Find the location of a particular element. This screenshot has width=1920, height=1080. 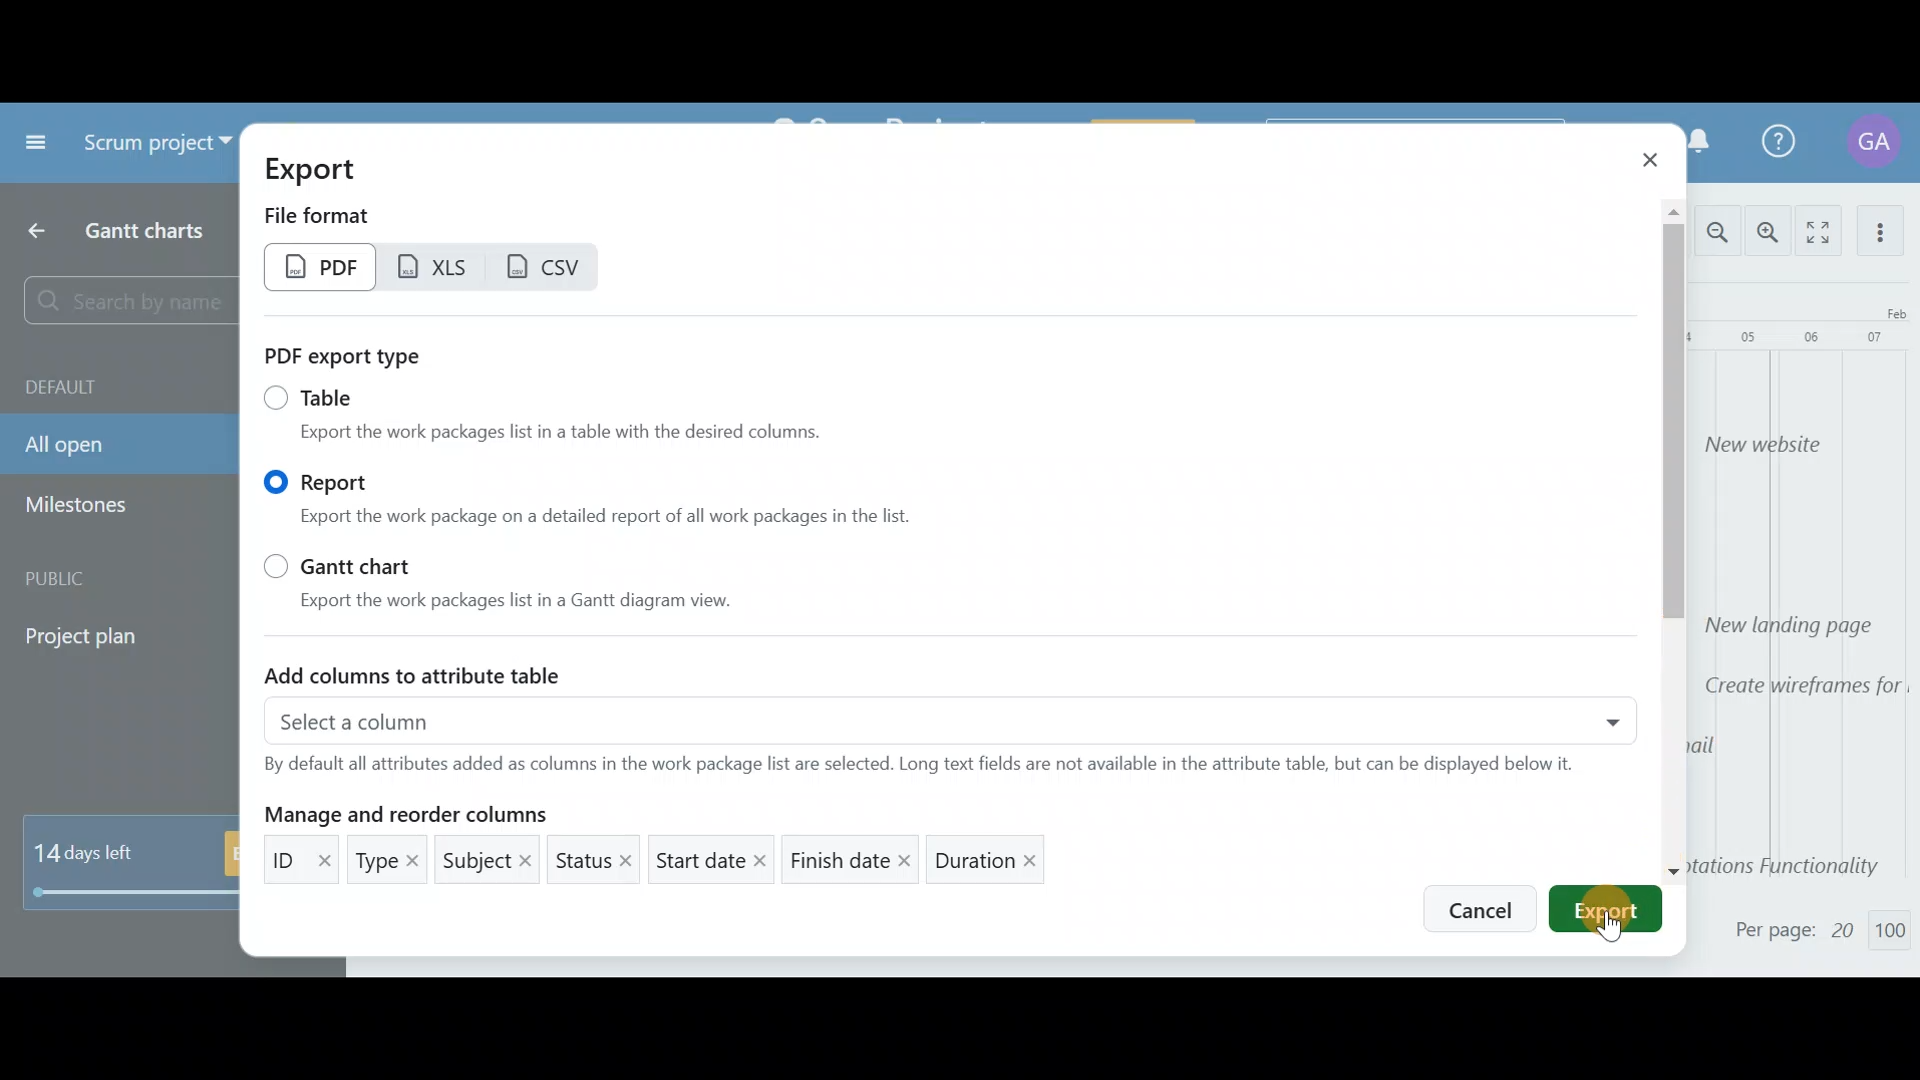

Type is located at coordinates (392, 862).